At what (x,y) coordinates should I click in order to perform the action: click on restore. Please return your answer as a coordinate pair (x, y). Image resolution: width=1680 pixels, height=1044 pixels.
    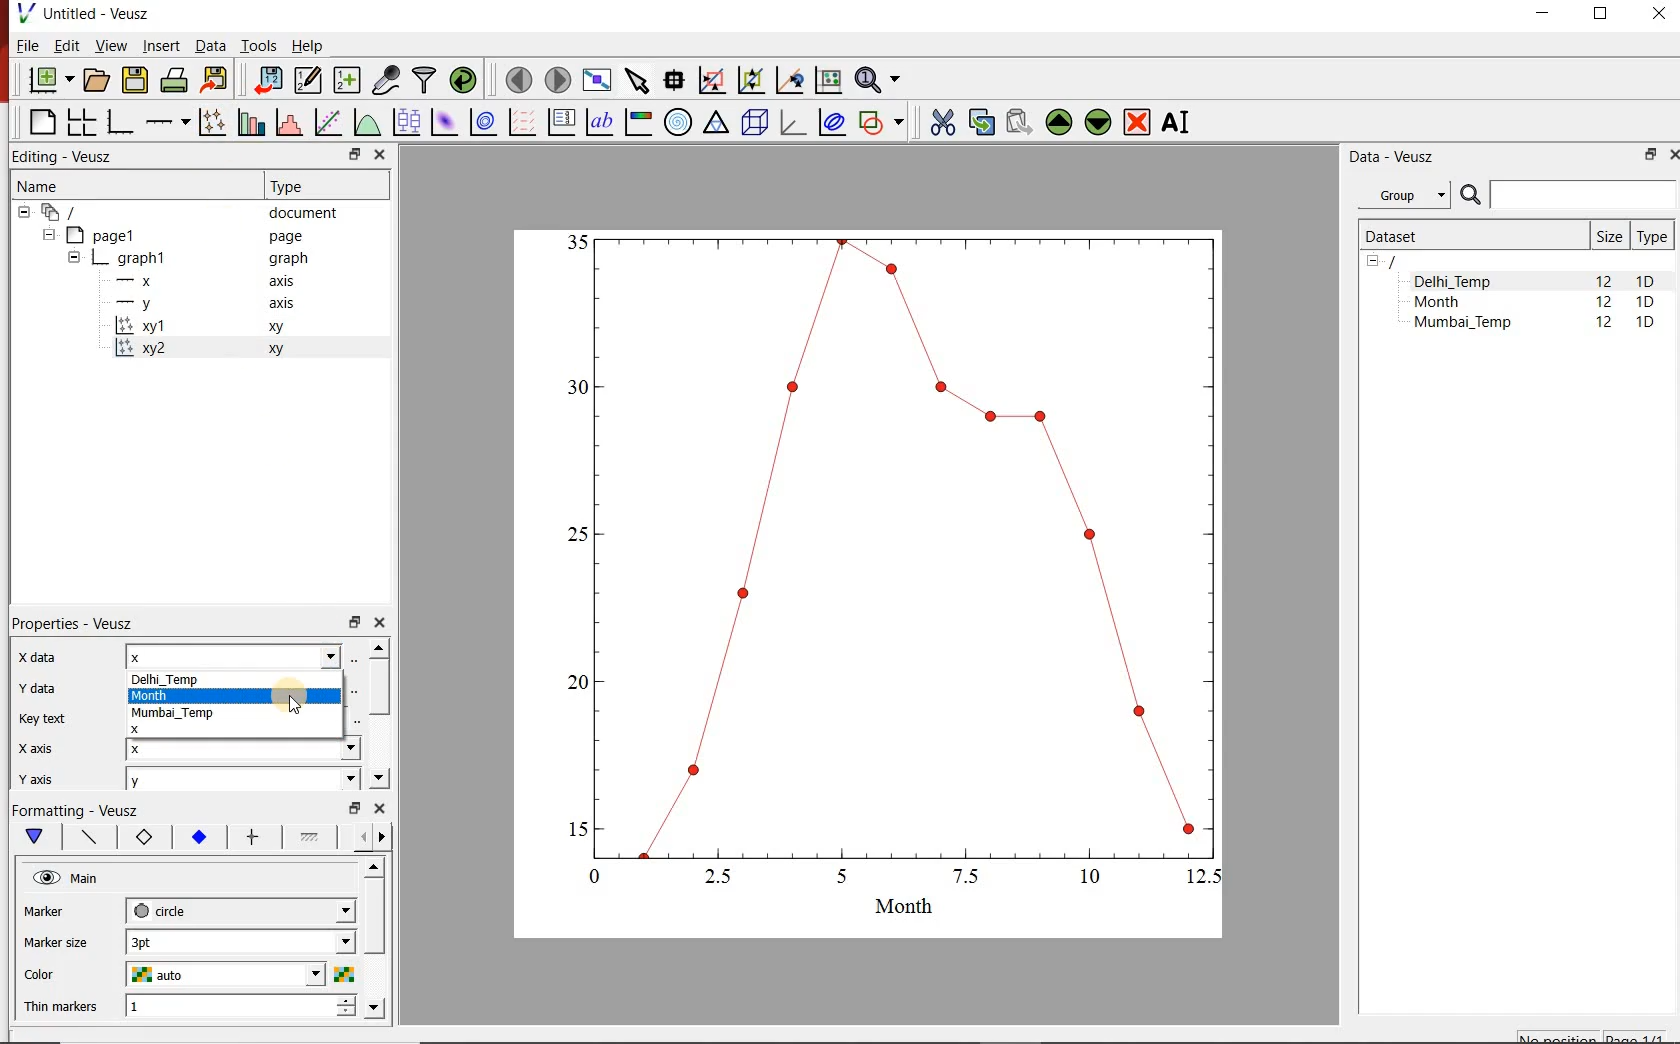
    Looking at the image, I should click on (353, 621).